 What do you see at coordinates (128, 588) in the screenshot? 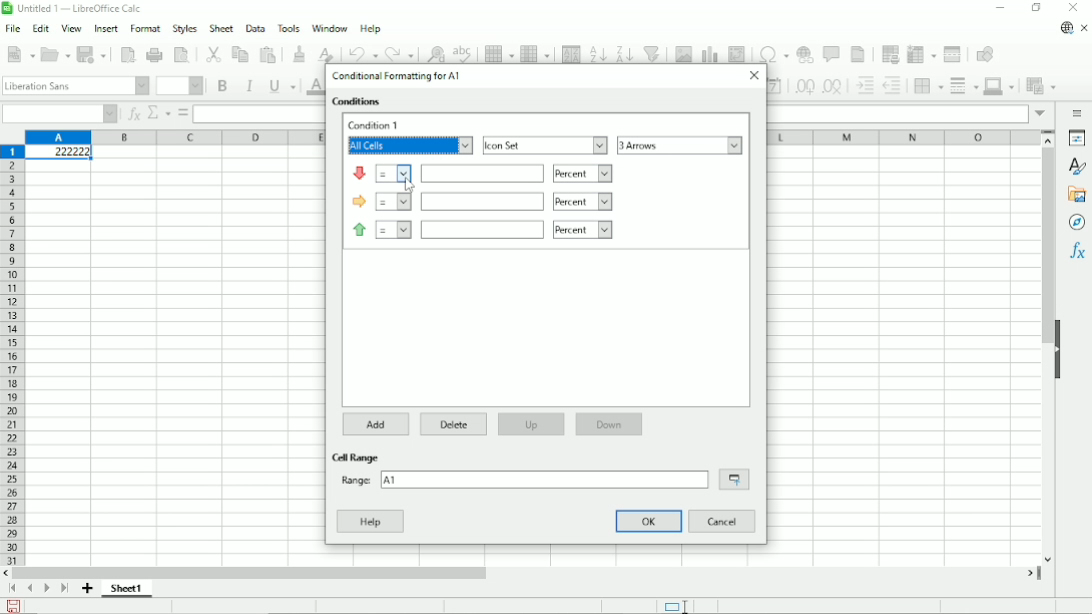
I see `Sheet 1` at bounding box center [128, 588].